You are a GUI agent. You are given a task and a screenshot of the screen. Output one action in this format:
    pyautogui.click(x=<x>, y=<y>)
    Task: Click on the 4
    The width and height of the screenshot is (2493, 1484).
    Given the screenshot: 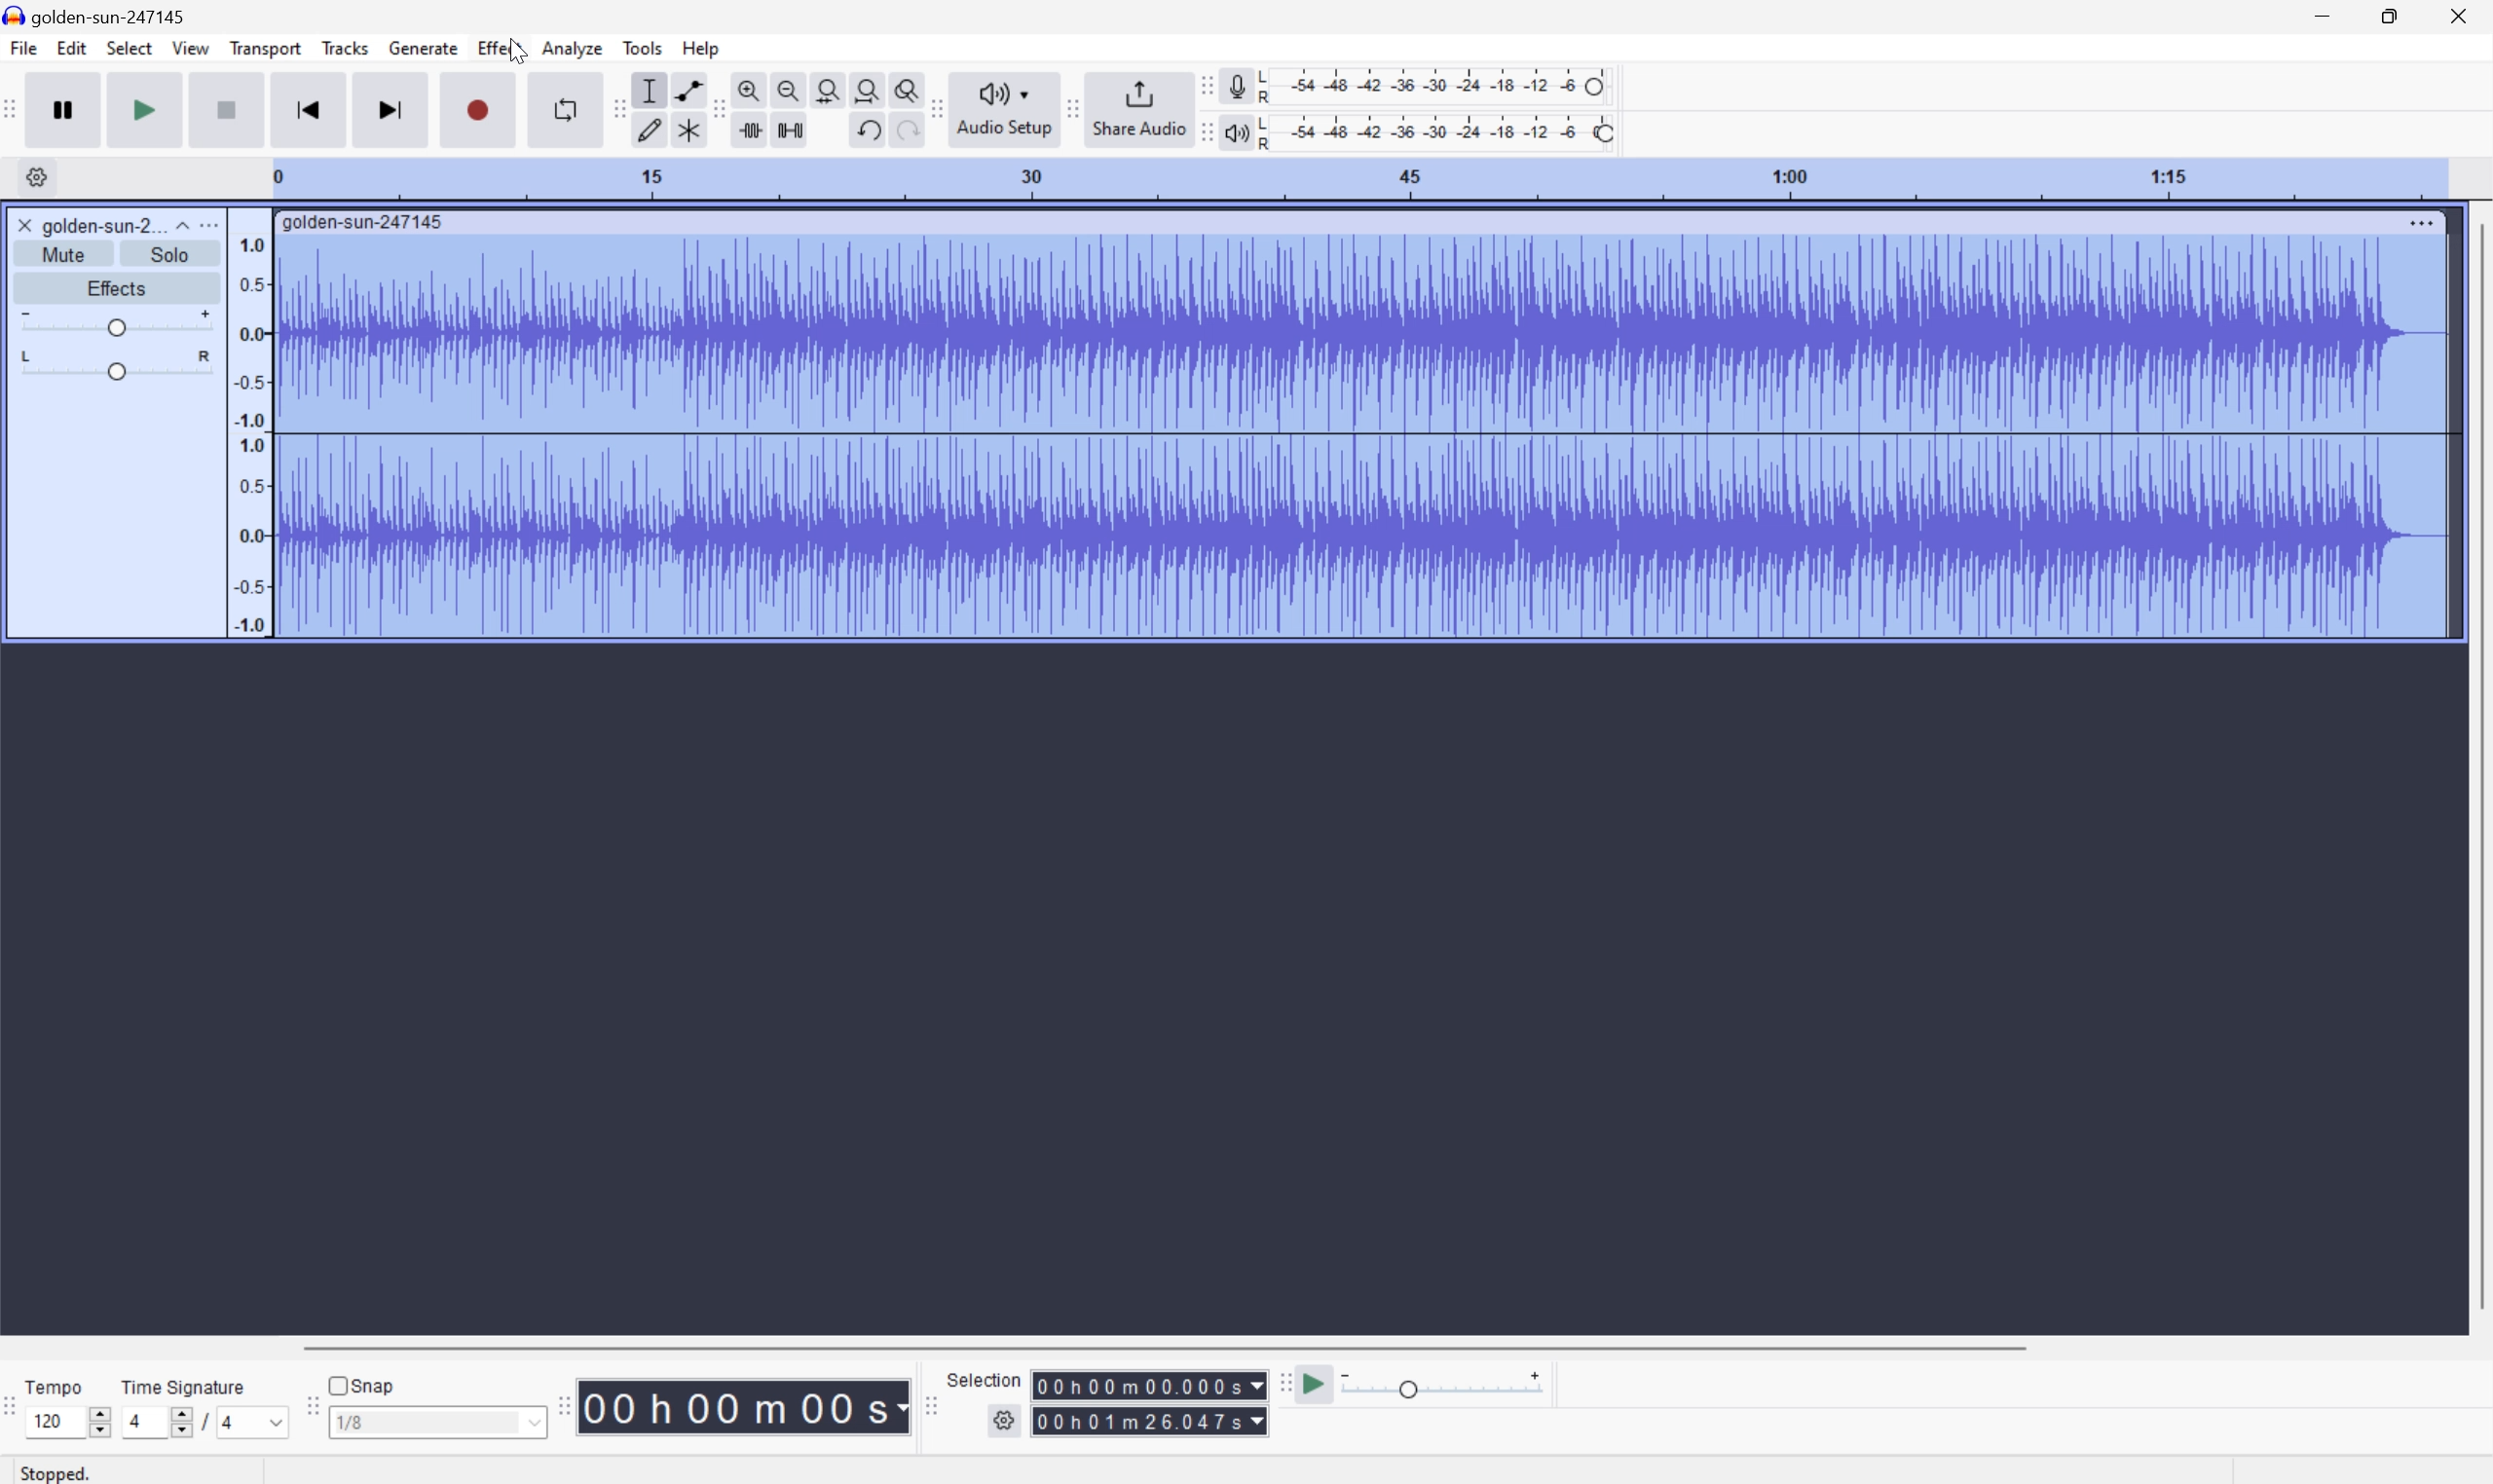 What is the action you would take?
    pyautogui.click(x=256, y=1423)
    